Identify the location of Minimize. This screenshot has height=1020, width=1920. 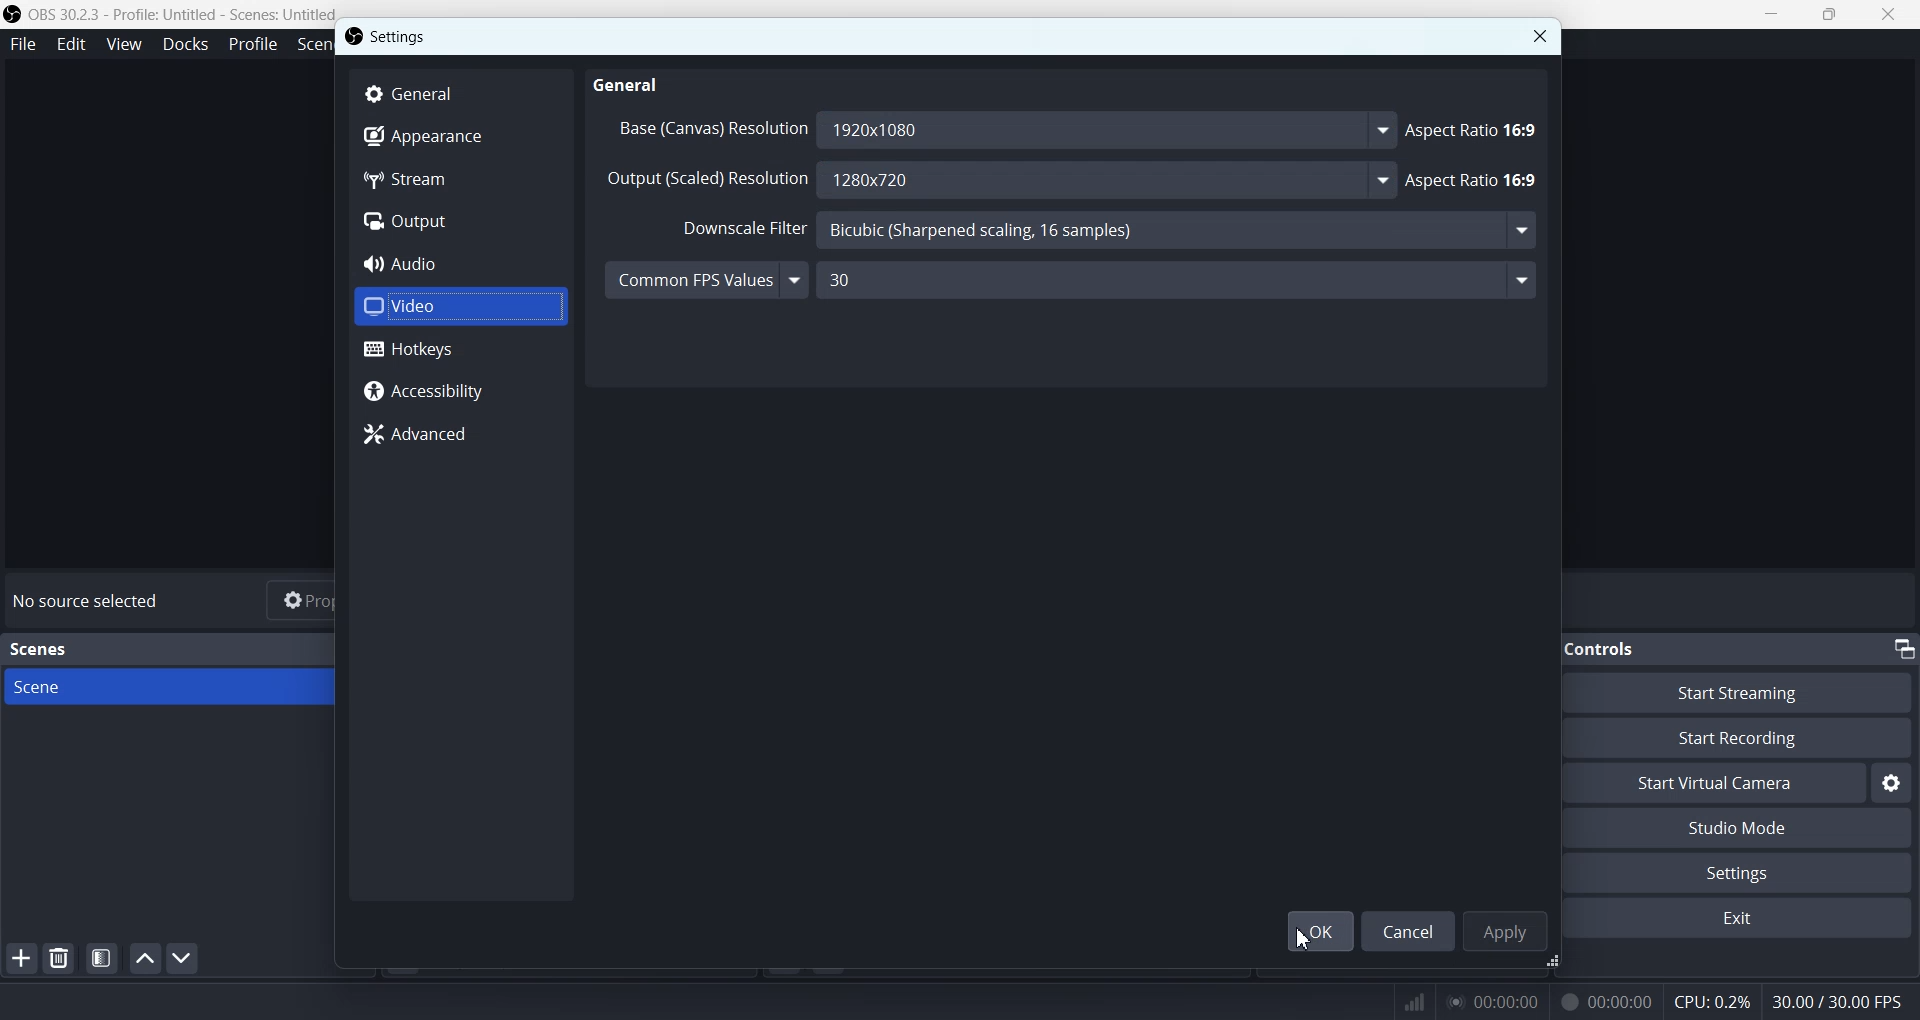
(1771, 13).